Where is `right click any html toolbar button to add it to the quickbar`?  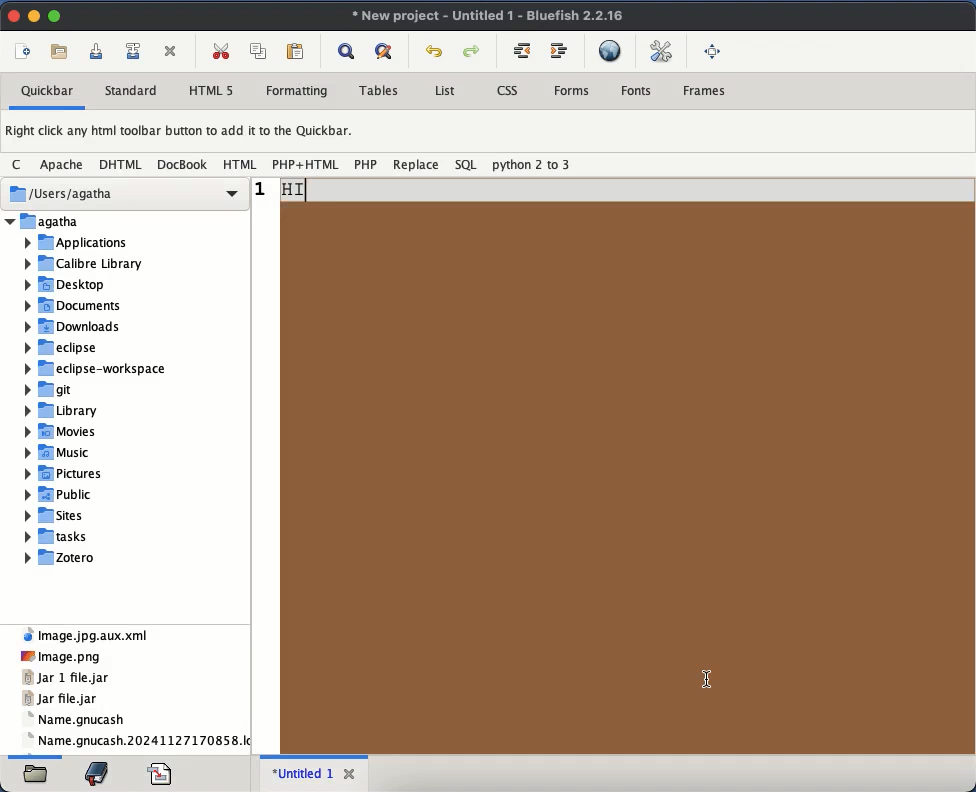 right click any html toolbar button to add it to the quickbar is located at coordinates (182, 131).